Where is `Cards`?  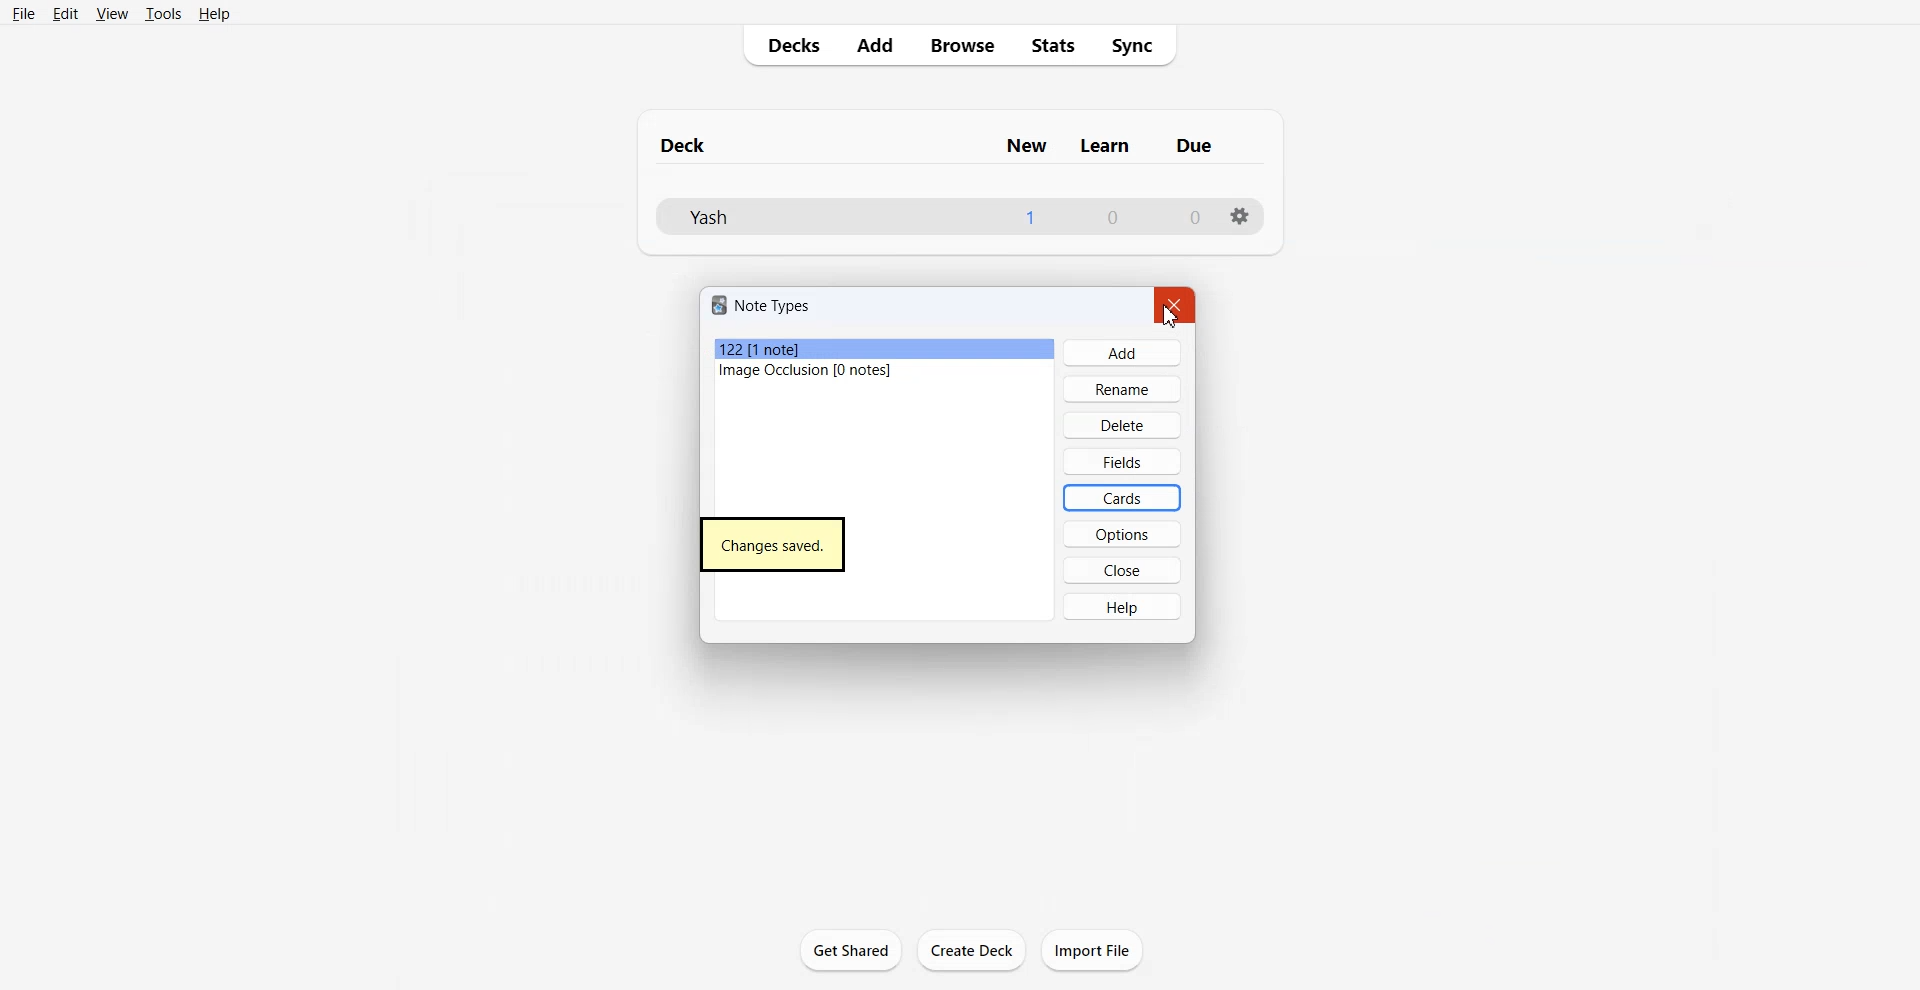
Cards is located at coordinates (1122, 497).